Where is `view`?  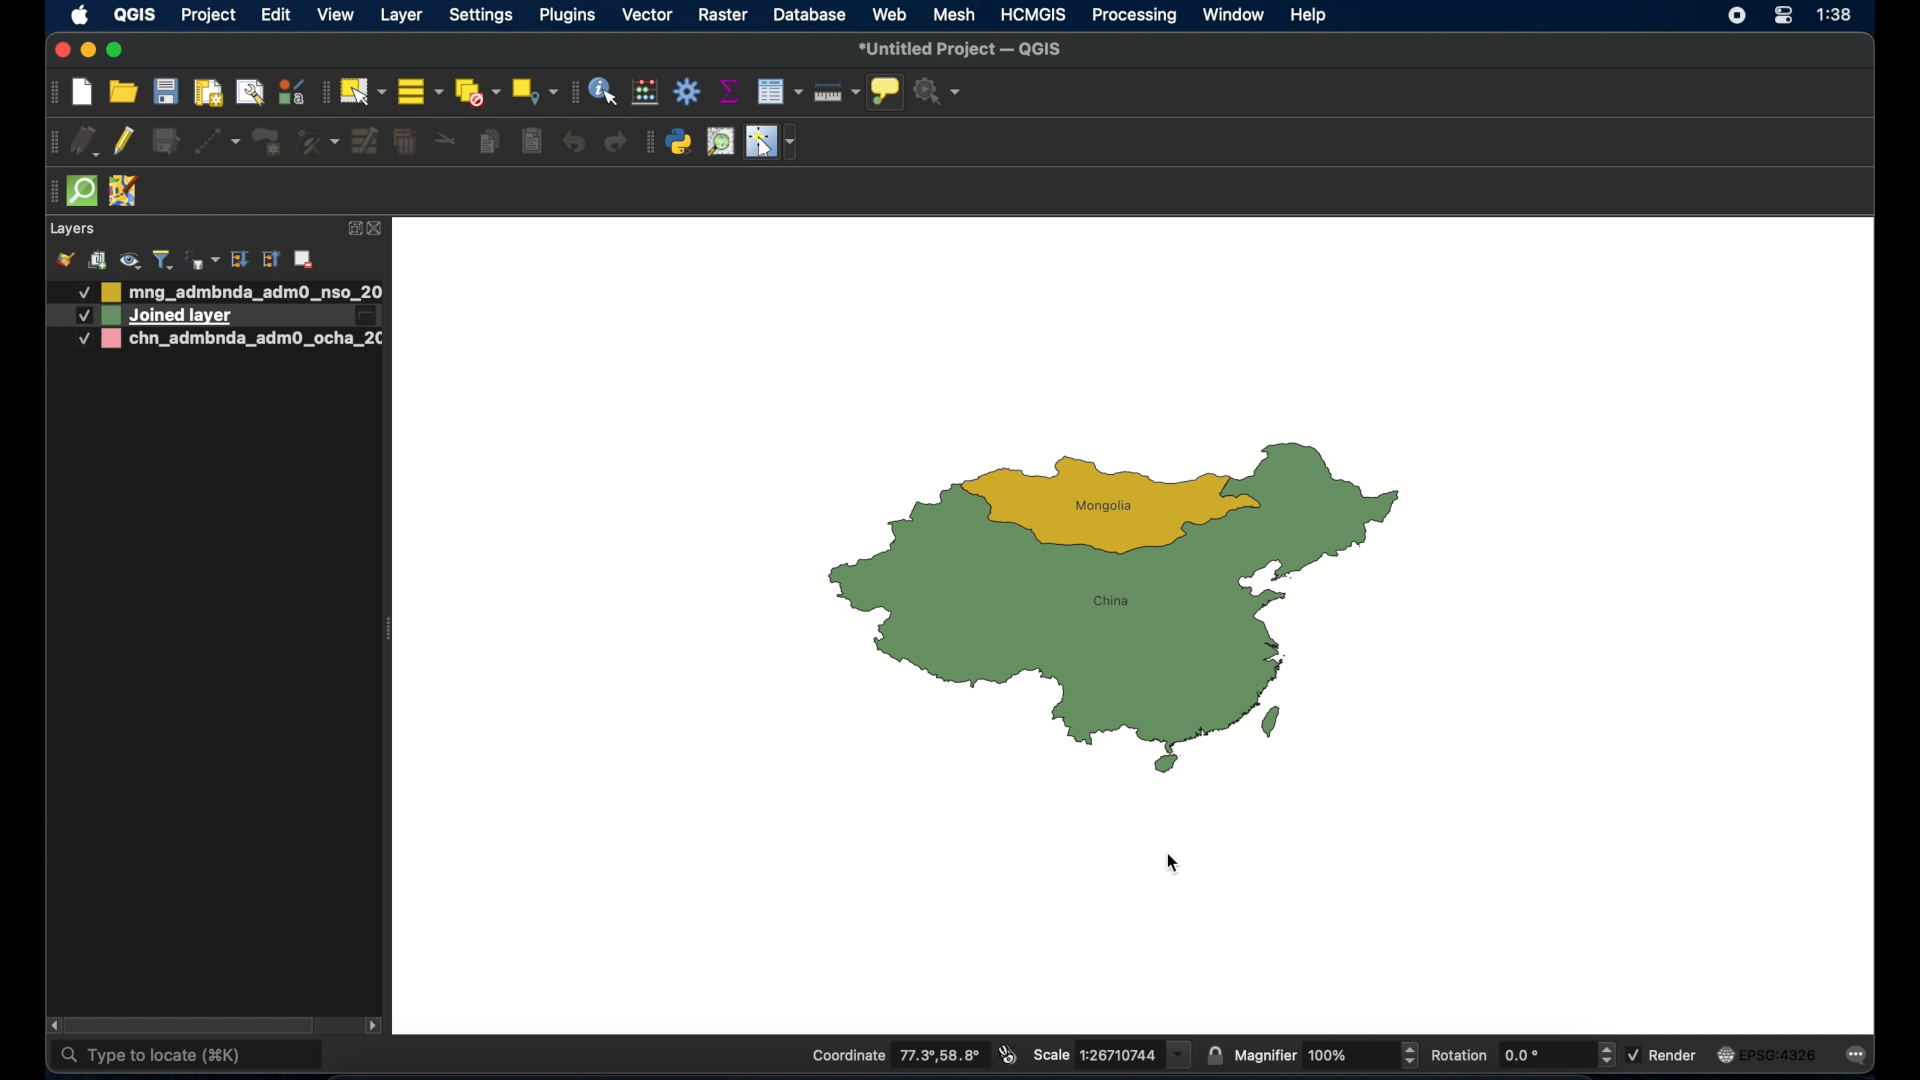 view is located at coordinates (335, 16).